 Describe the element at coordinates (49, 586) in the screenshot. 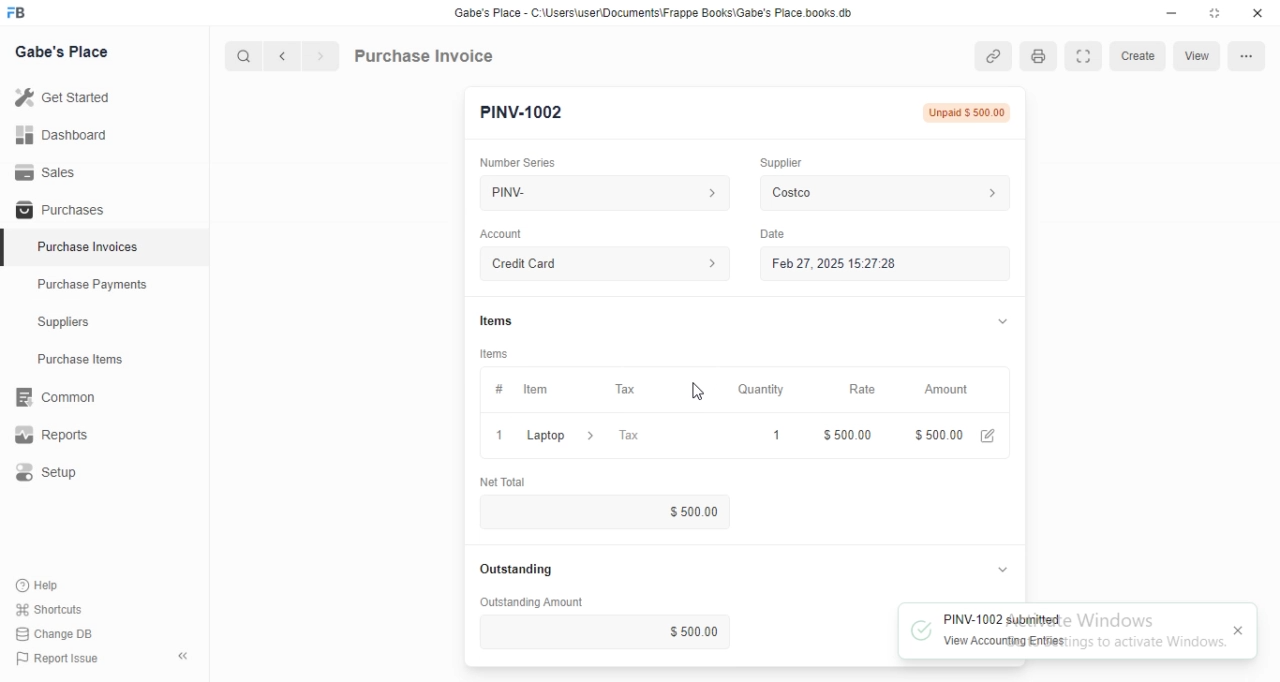

I see `Help` at that location.